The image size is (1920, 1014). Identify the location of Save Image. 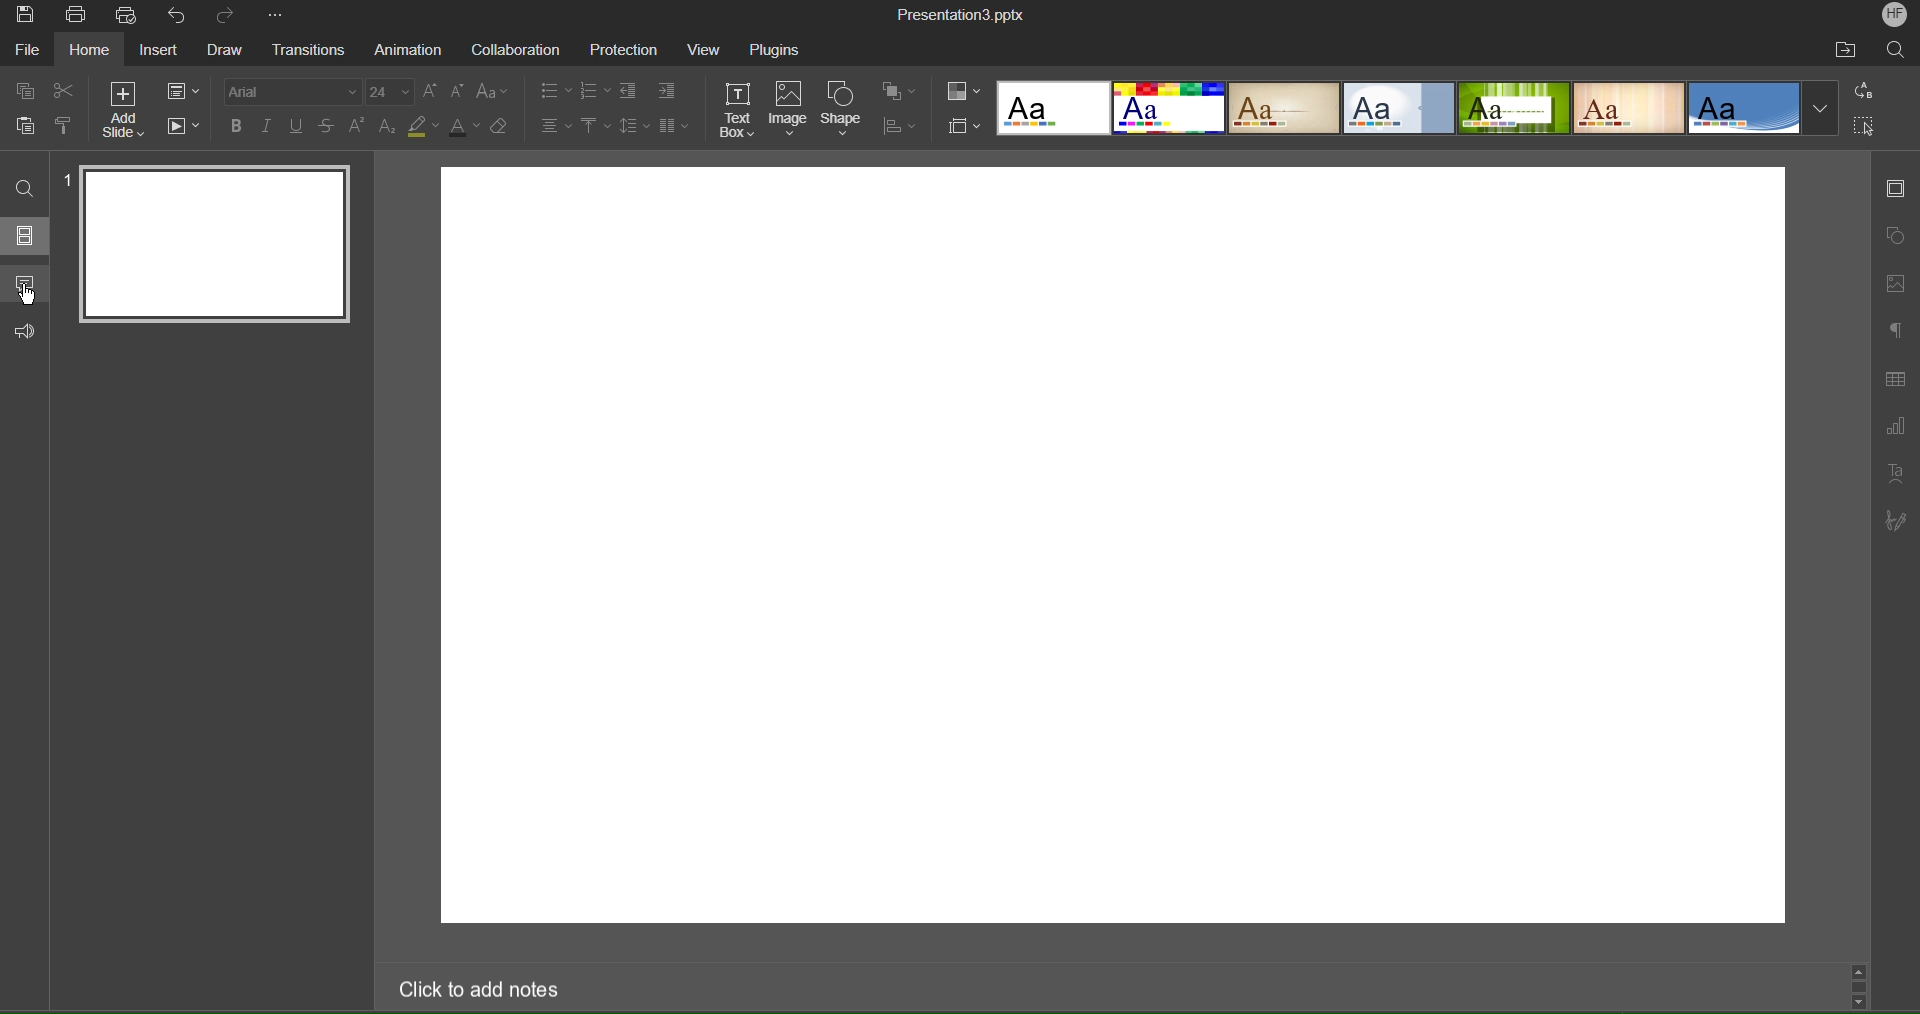
(25, 17).